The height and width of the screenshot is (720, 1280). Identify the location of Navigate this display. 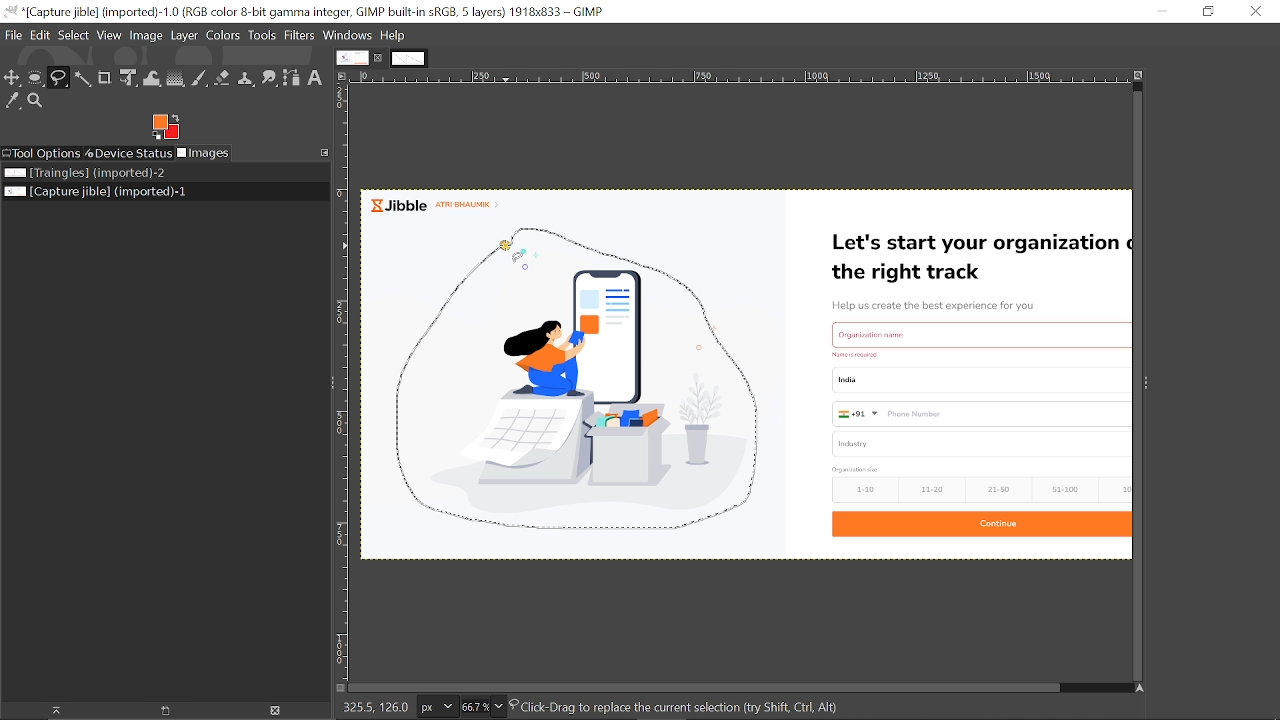
(1141, 688).